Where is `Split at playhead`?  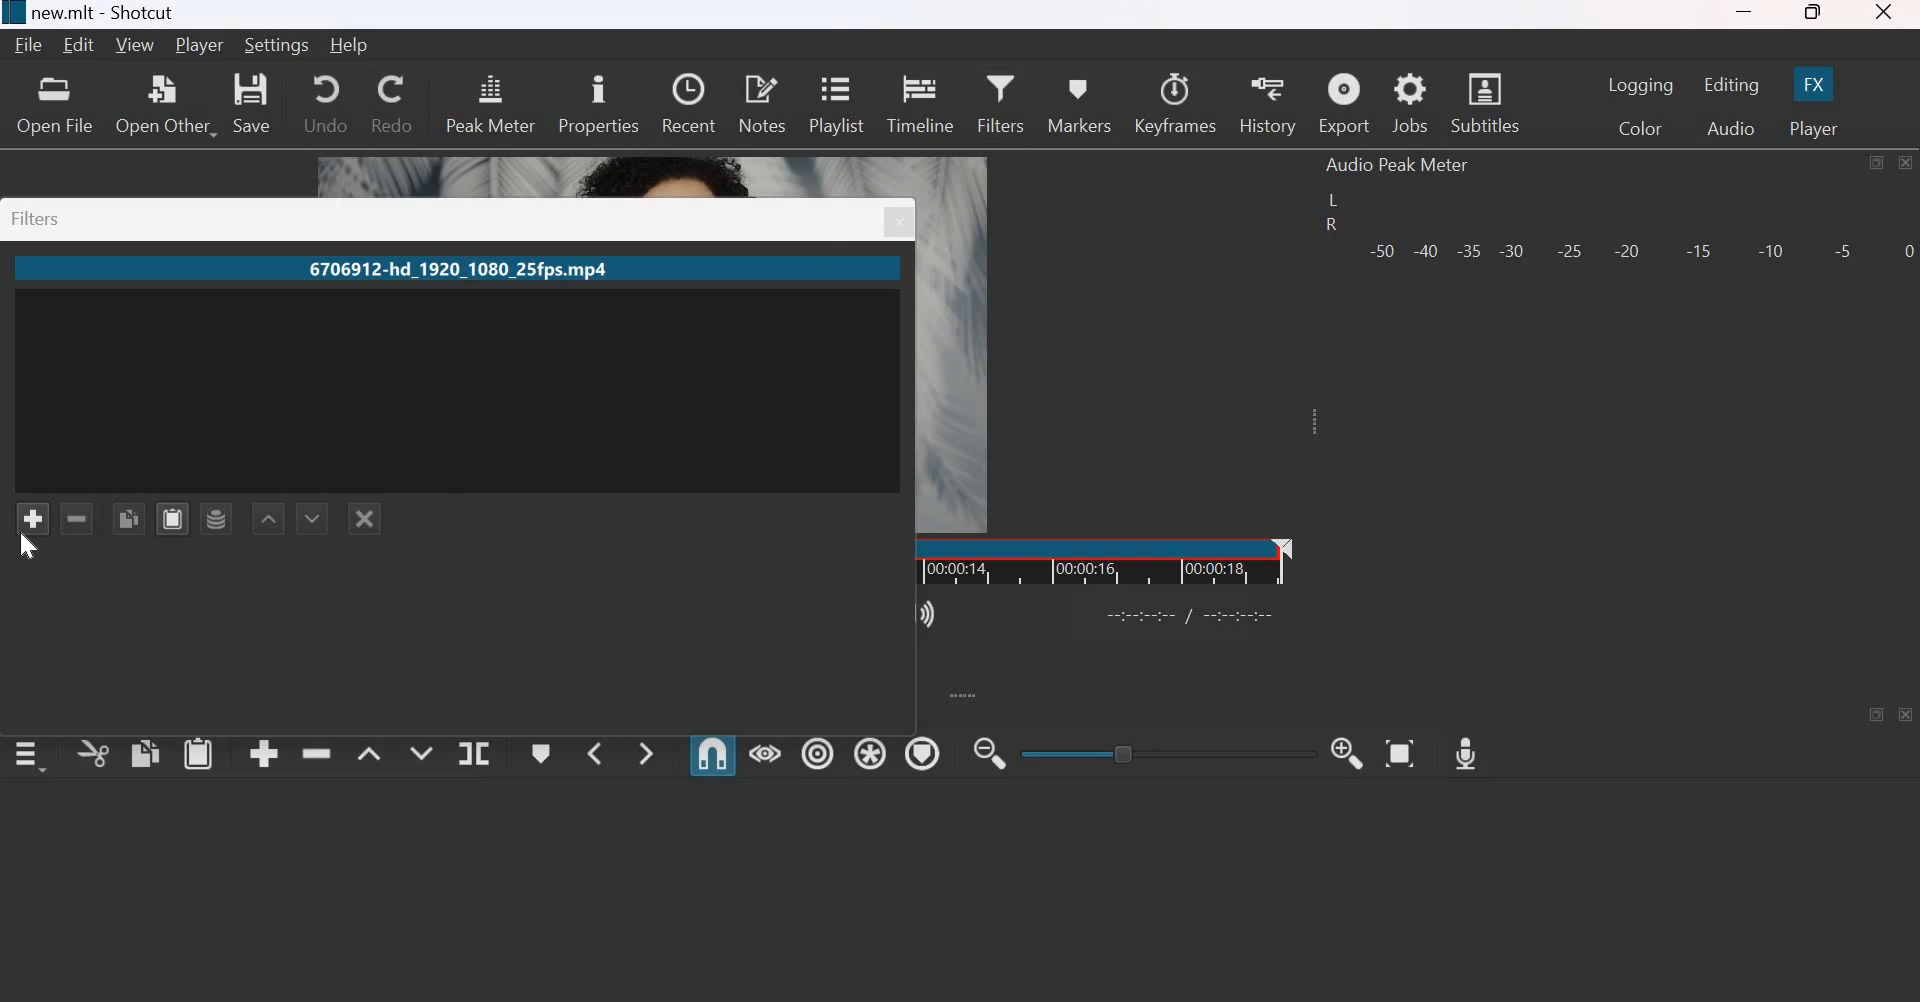
Split at playhead is located at coordinates (473, 754).